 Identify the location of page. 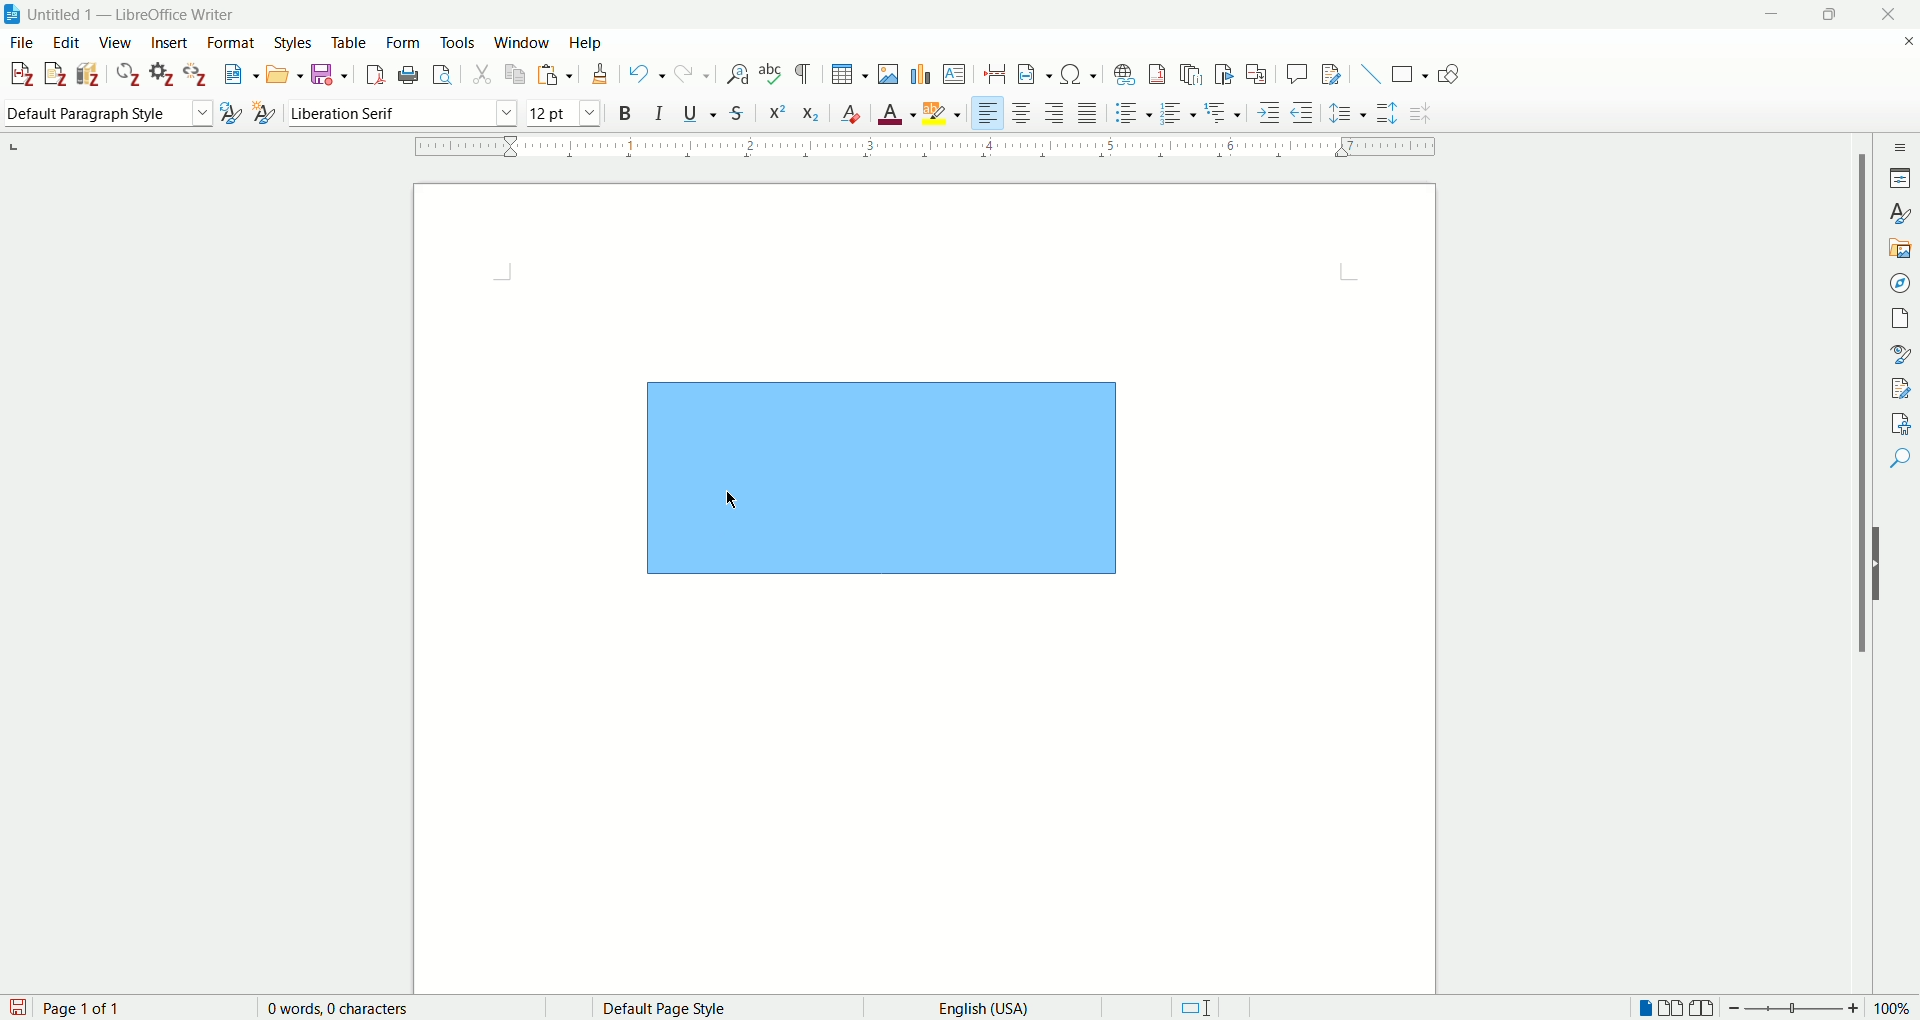
(1898, 321).